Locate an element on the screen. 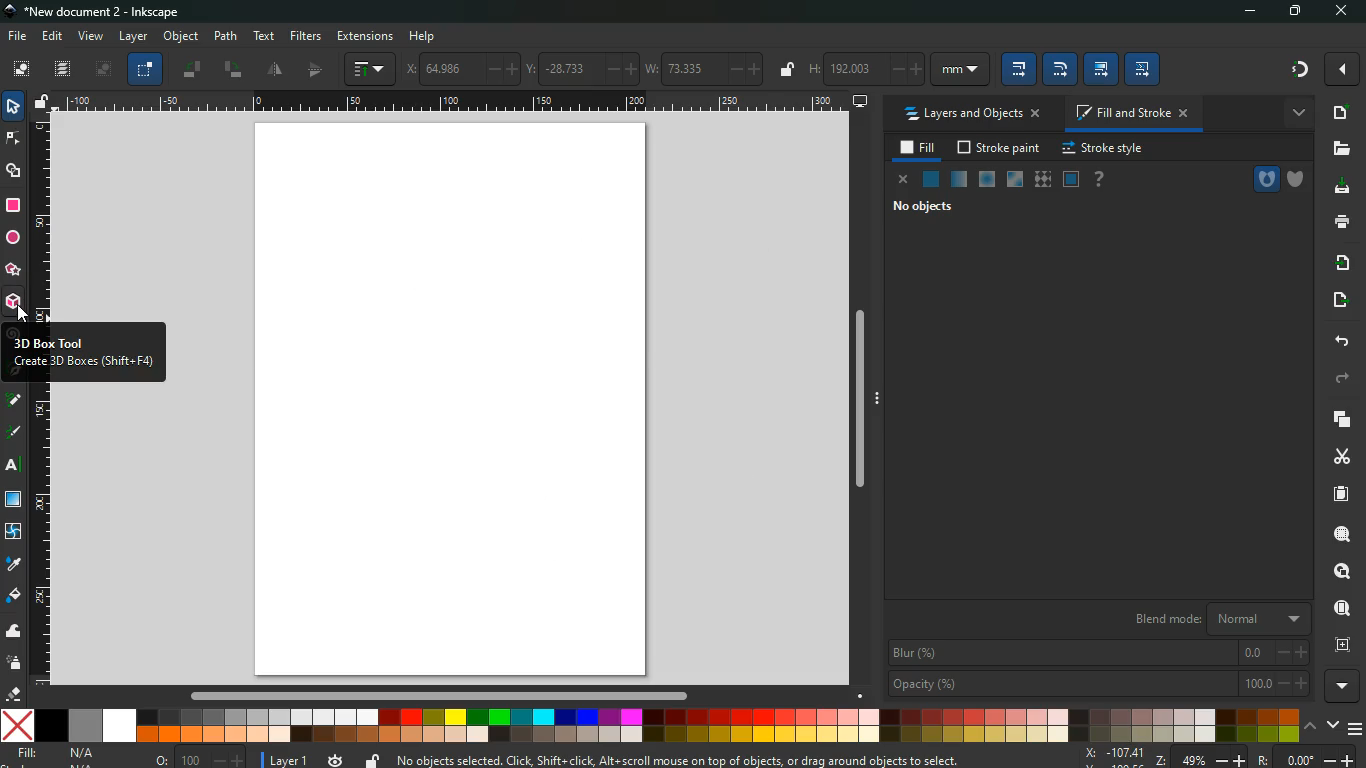 The width and height of the screenshot is (1366, 768). opacity is located at coordinates (959, 180).